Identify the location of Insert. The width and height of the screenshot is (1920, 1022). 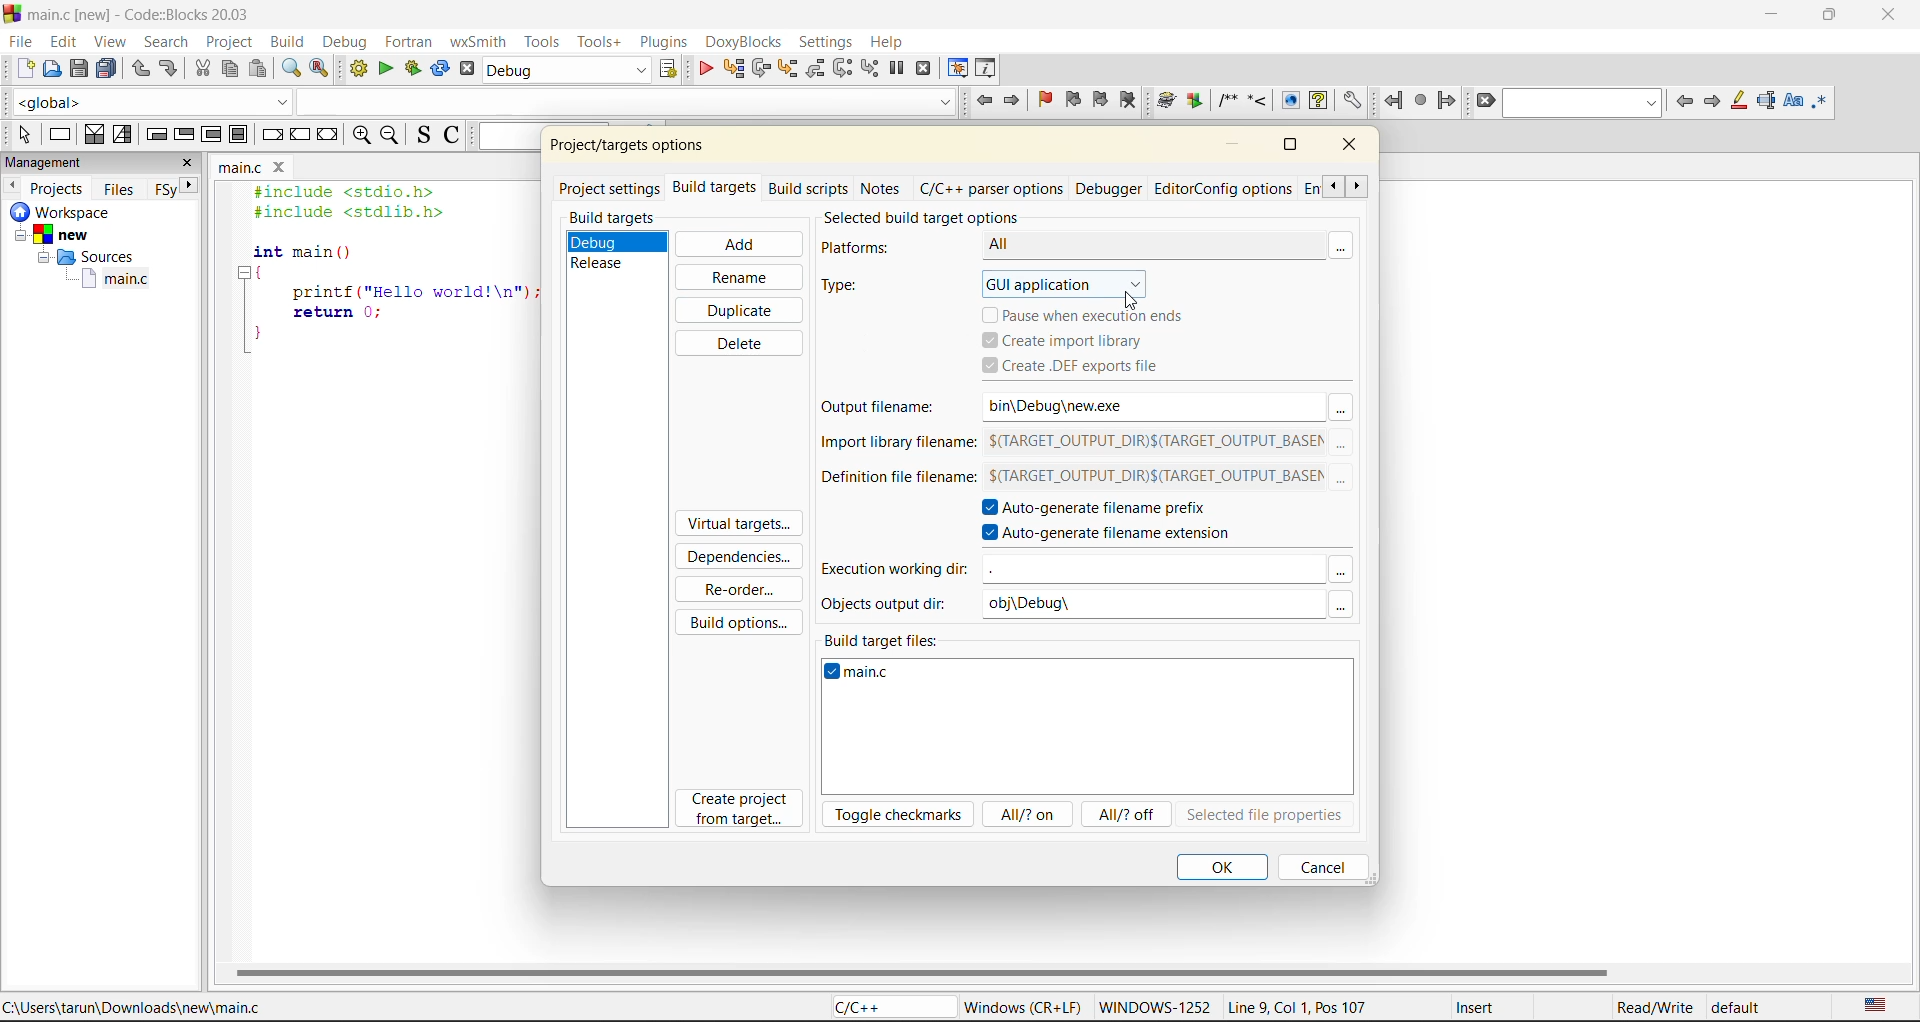
(1474, 1007).